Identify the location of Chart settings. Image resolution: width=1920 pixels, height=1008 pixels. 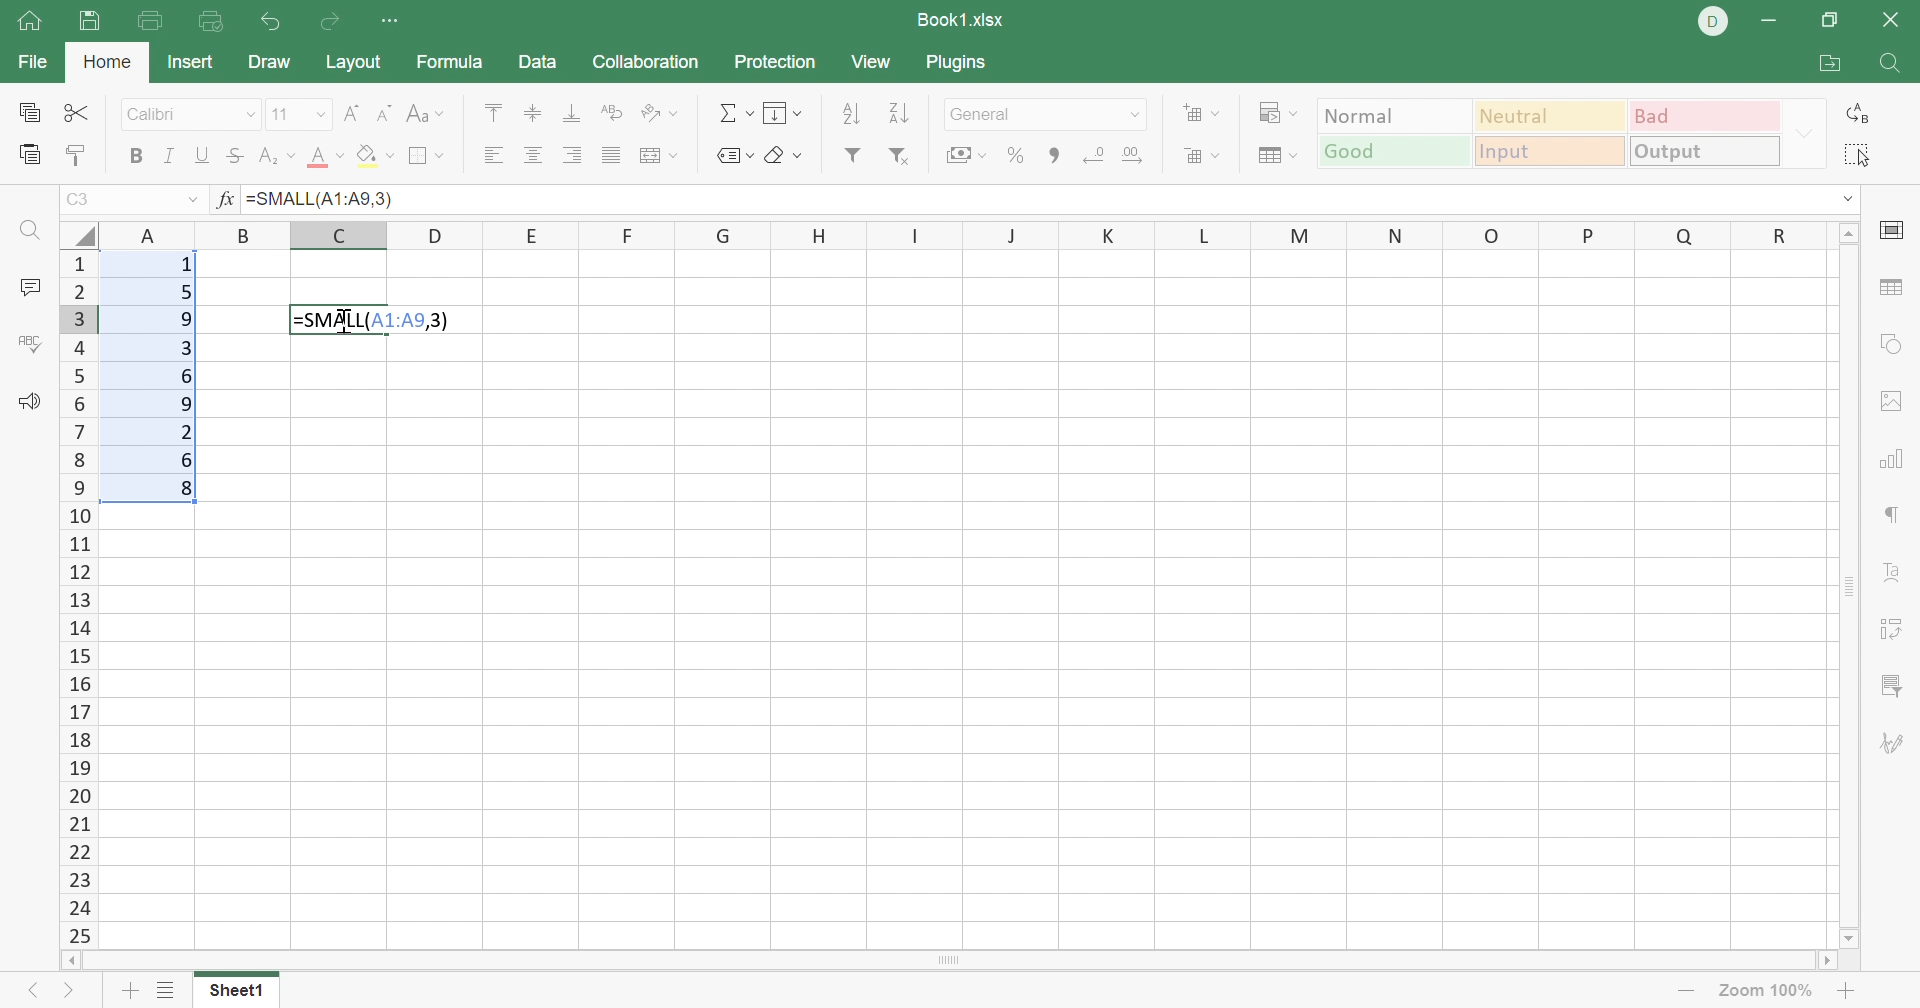
(1891, 461).